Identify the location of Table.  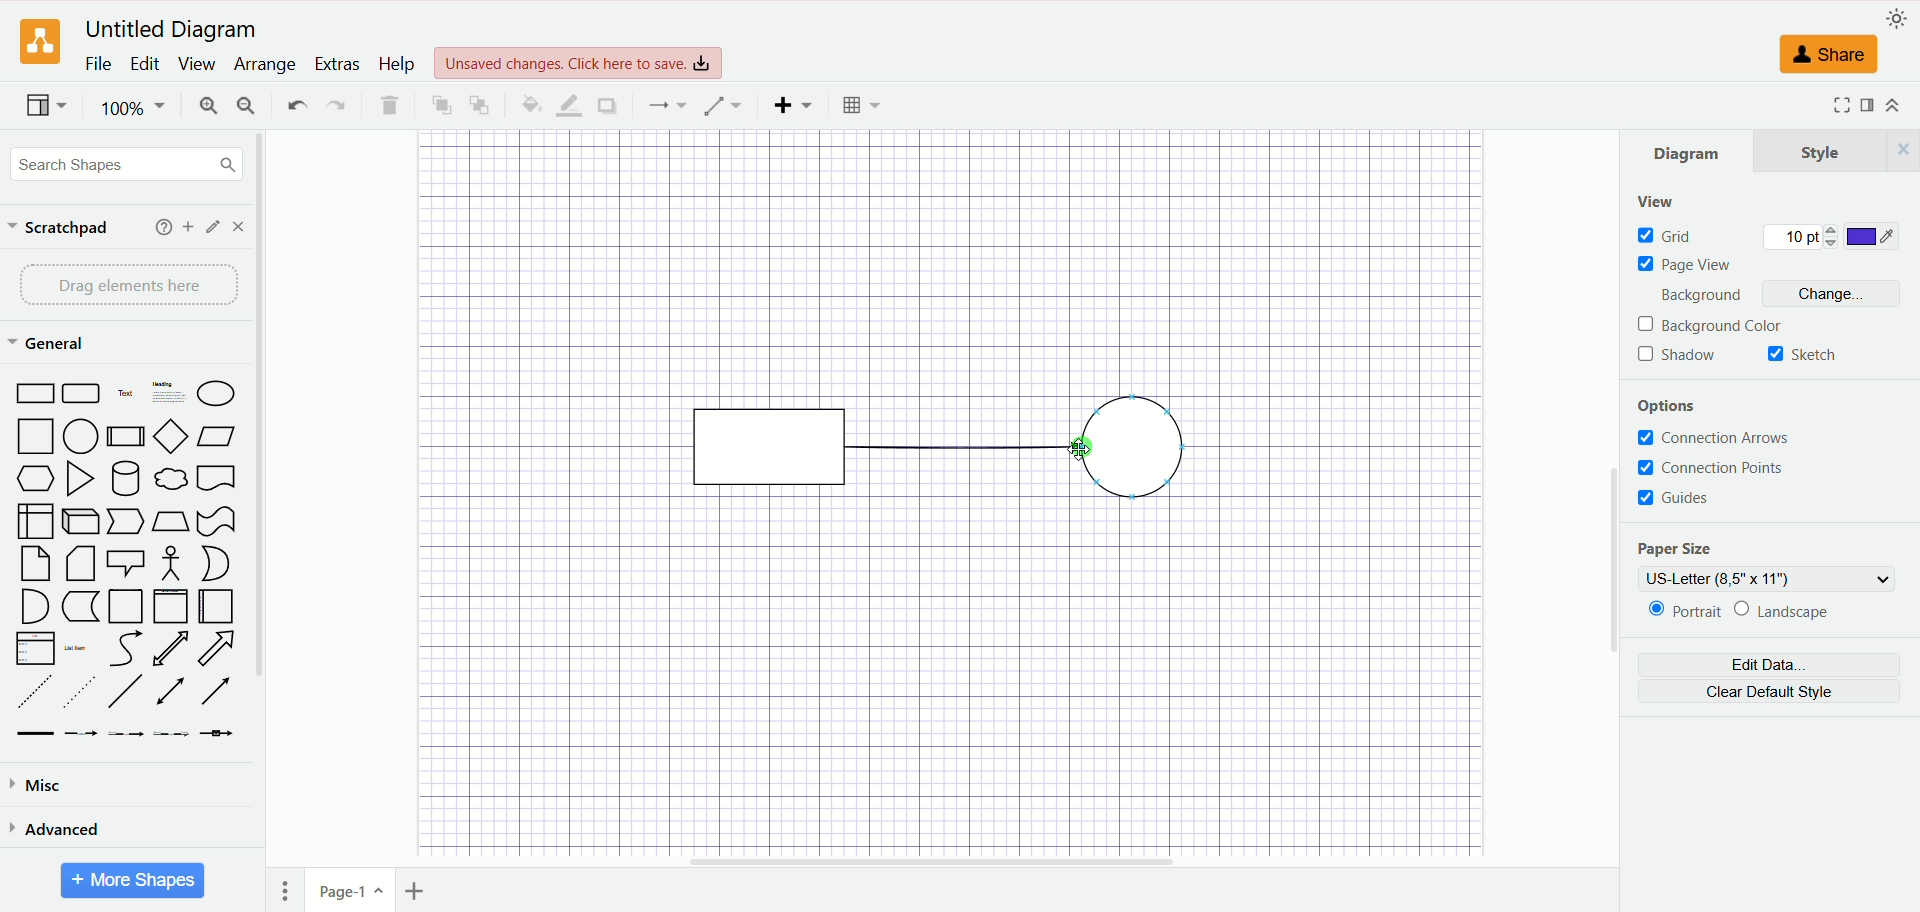
(861, 105).